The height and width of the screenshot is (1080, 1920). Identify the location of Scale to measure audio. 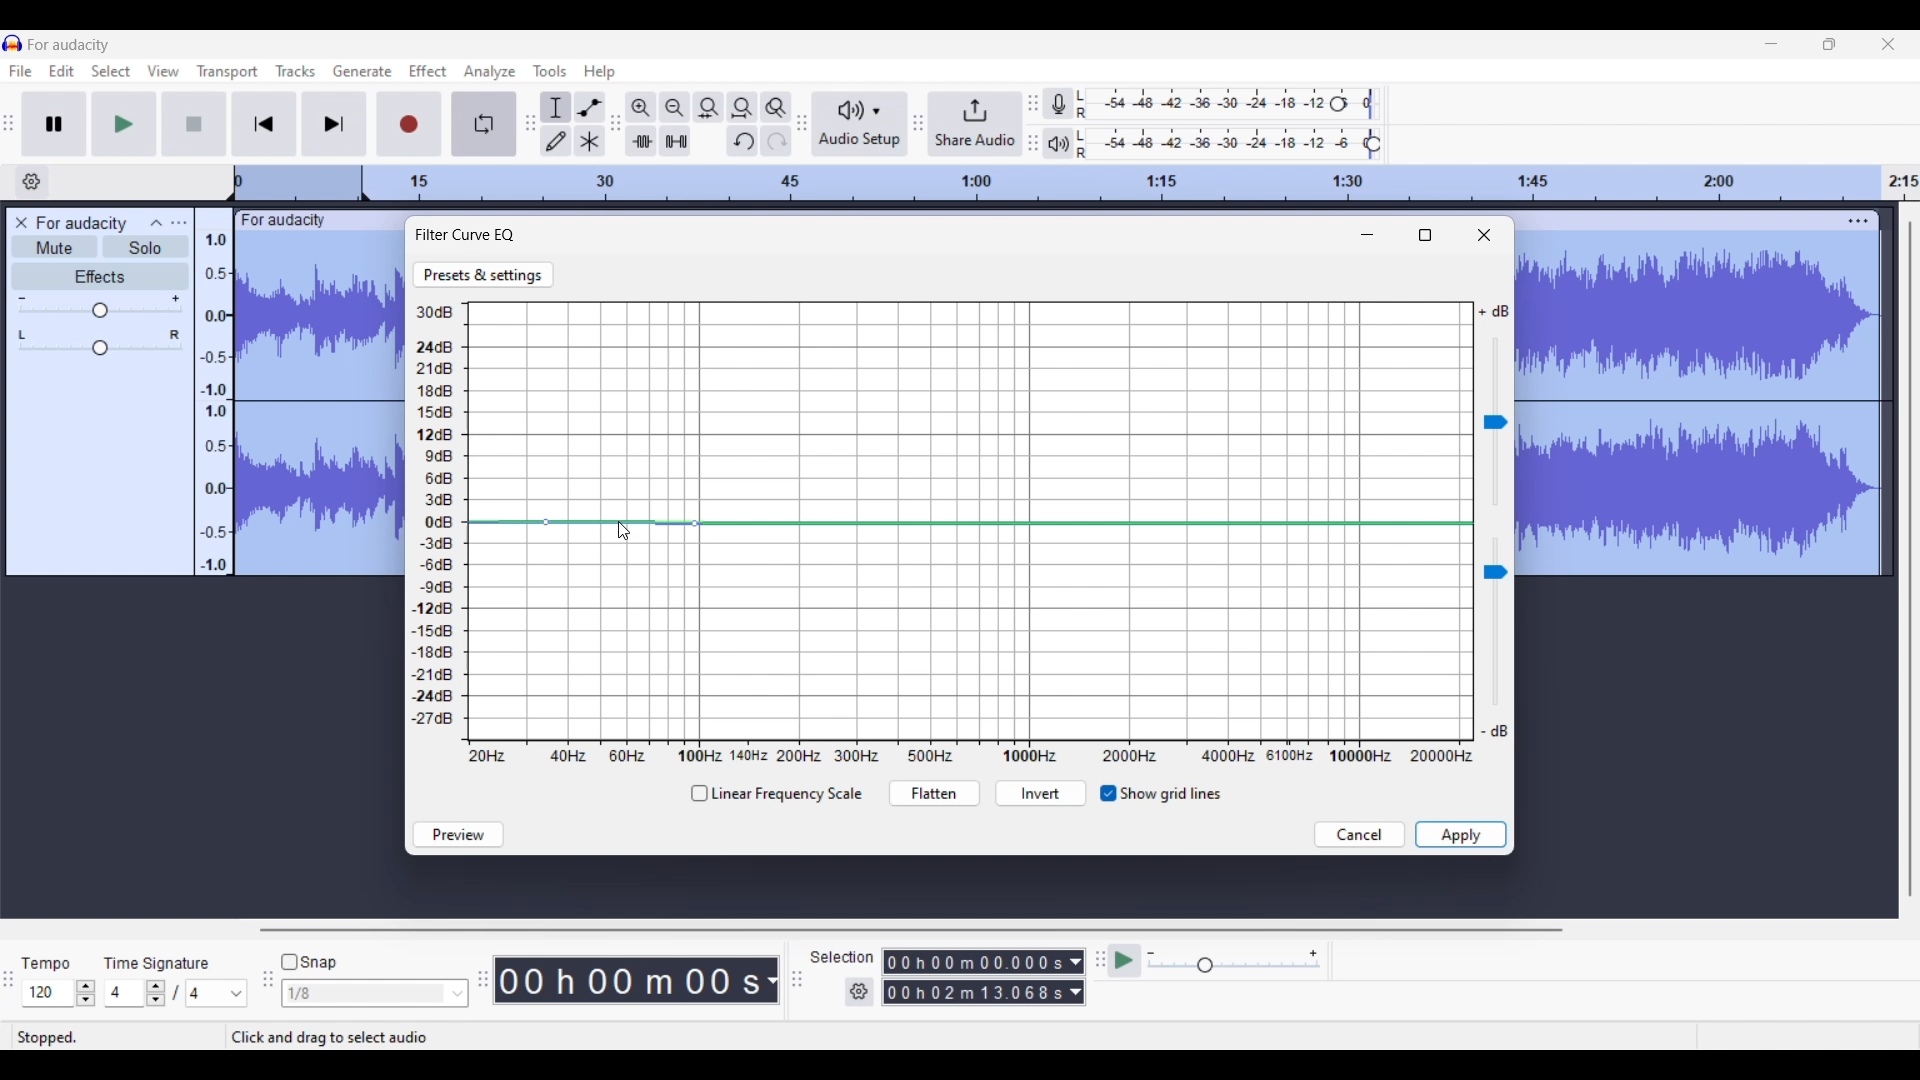
(212, 391).